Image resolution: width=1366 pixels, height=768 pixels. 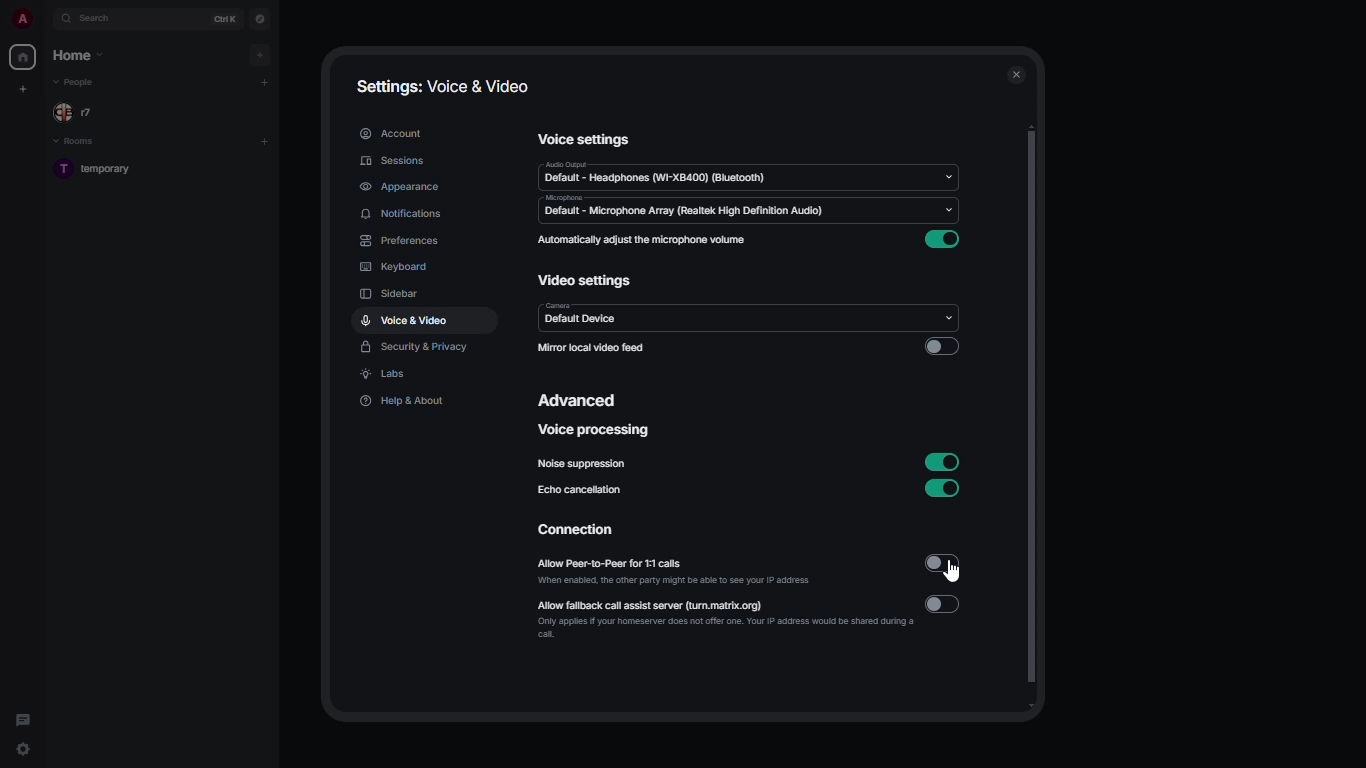 What do you see at coordinates (584, 283) in the screenshot?
I see `video settings` at bounding box center [584, 283].